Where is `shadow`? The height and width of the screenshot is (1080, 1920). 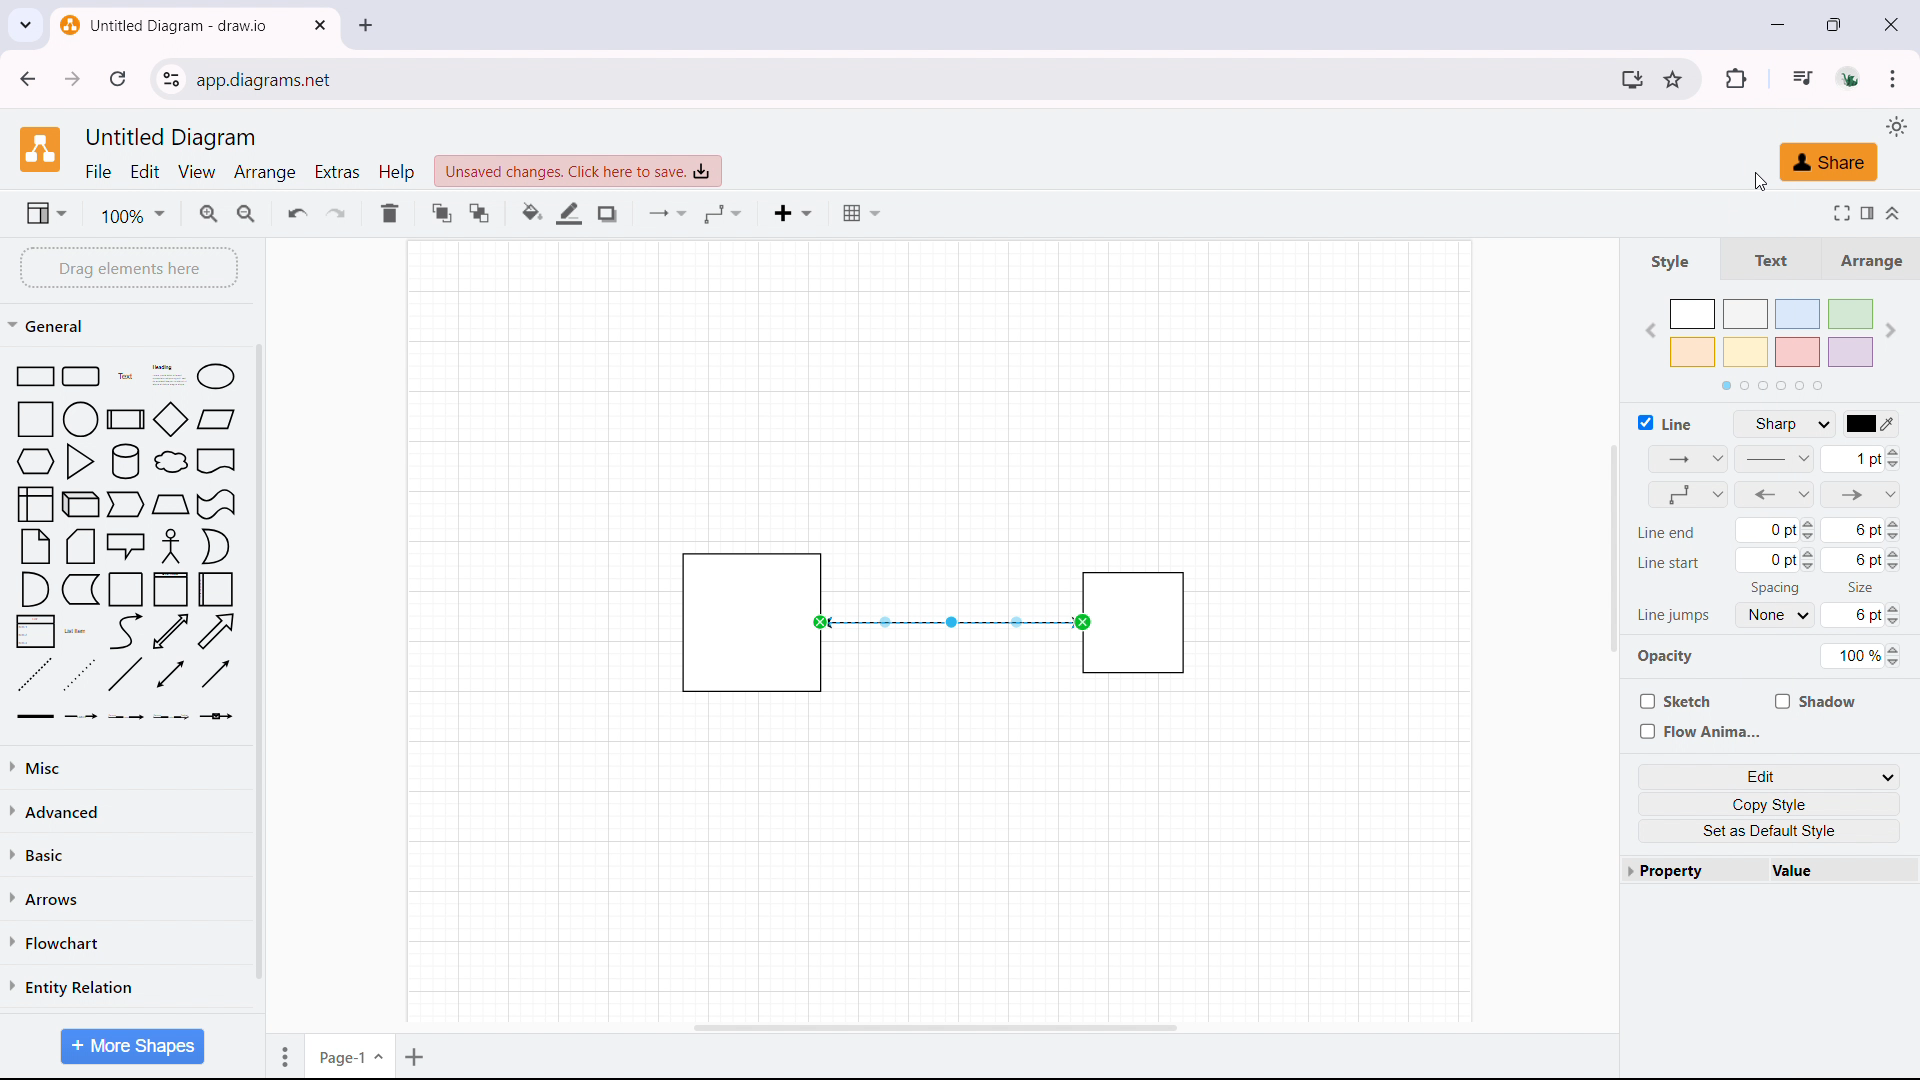 shadow is located at coordinates (607, 213).